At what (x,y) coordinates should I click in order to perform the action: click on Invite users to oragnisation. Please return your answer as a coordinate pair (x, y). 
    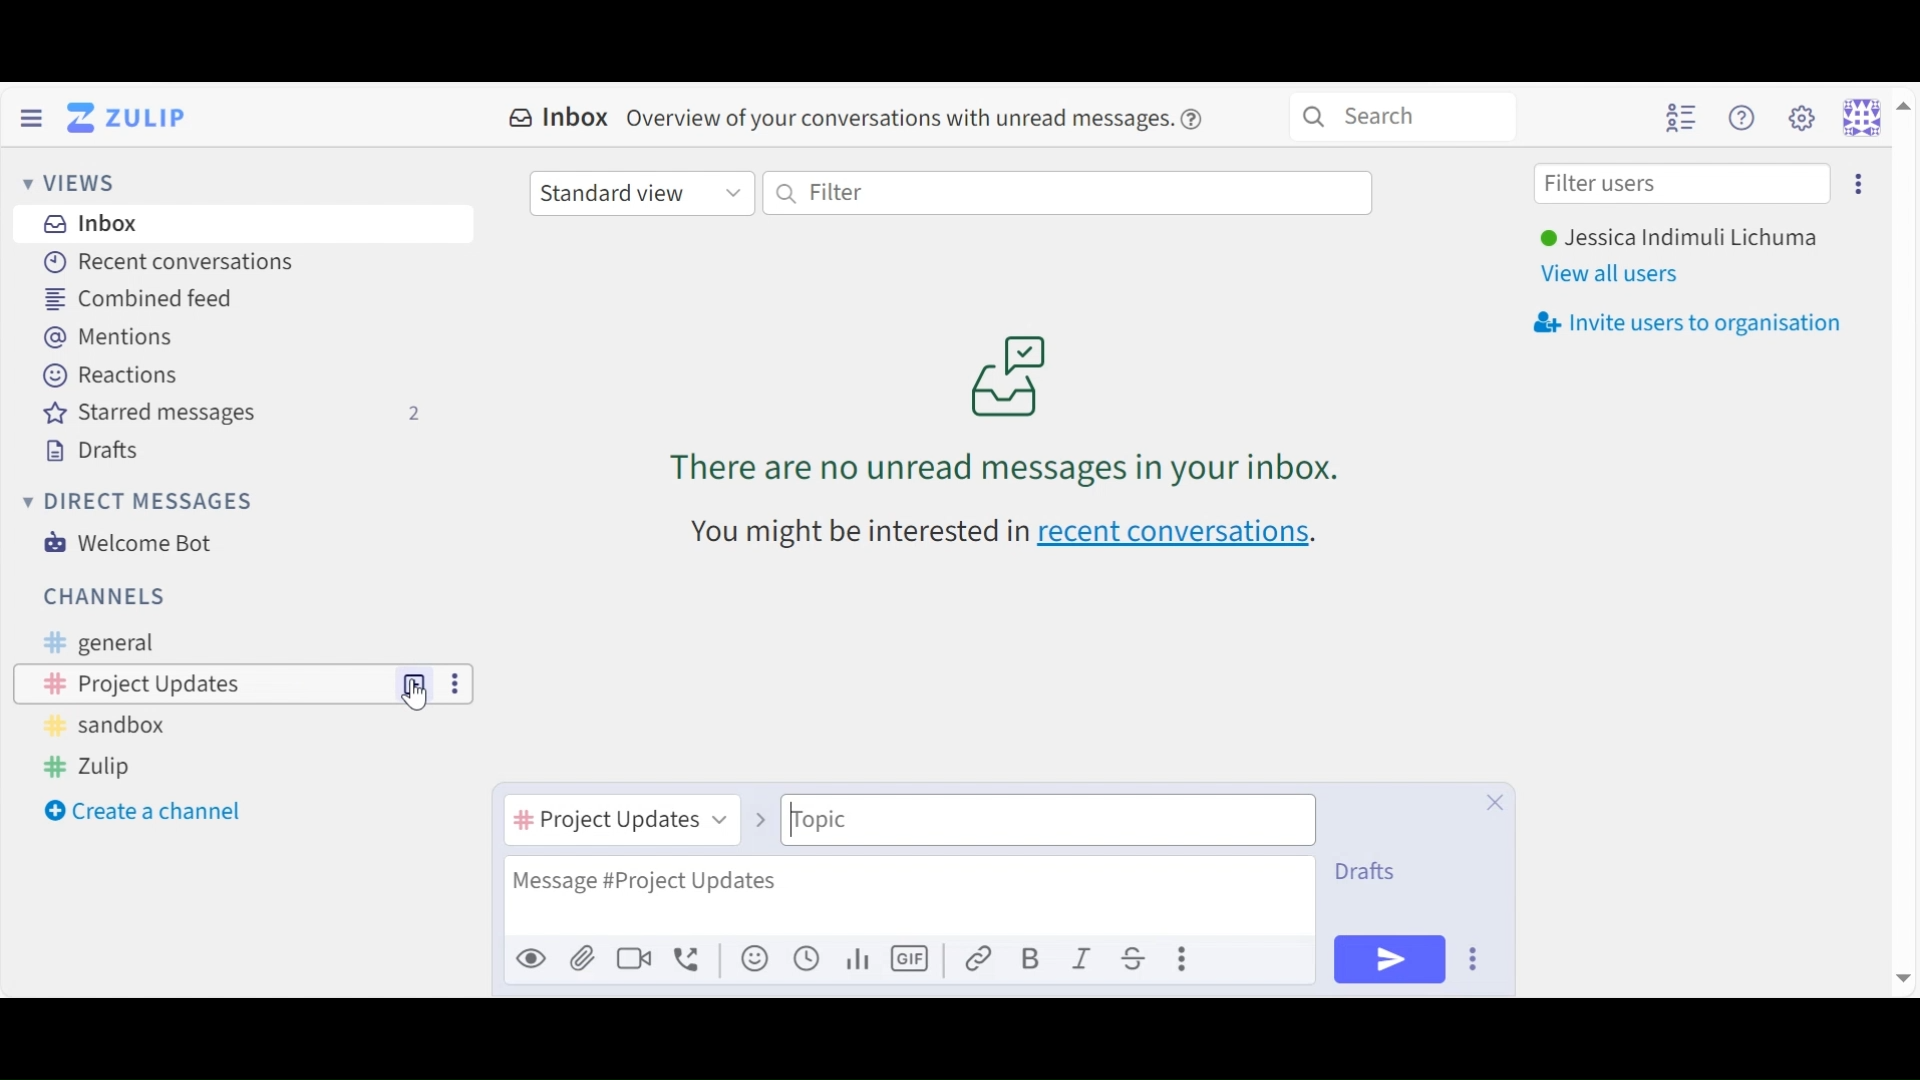
    Looking at the image, I should click on (1697, 323).